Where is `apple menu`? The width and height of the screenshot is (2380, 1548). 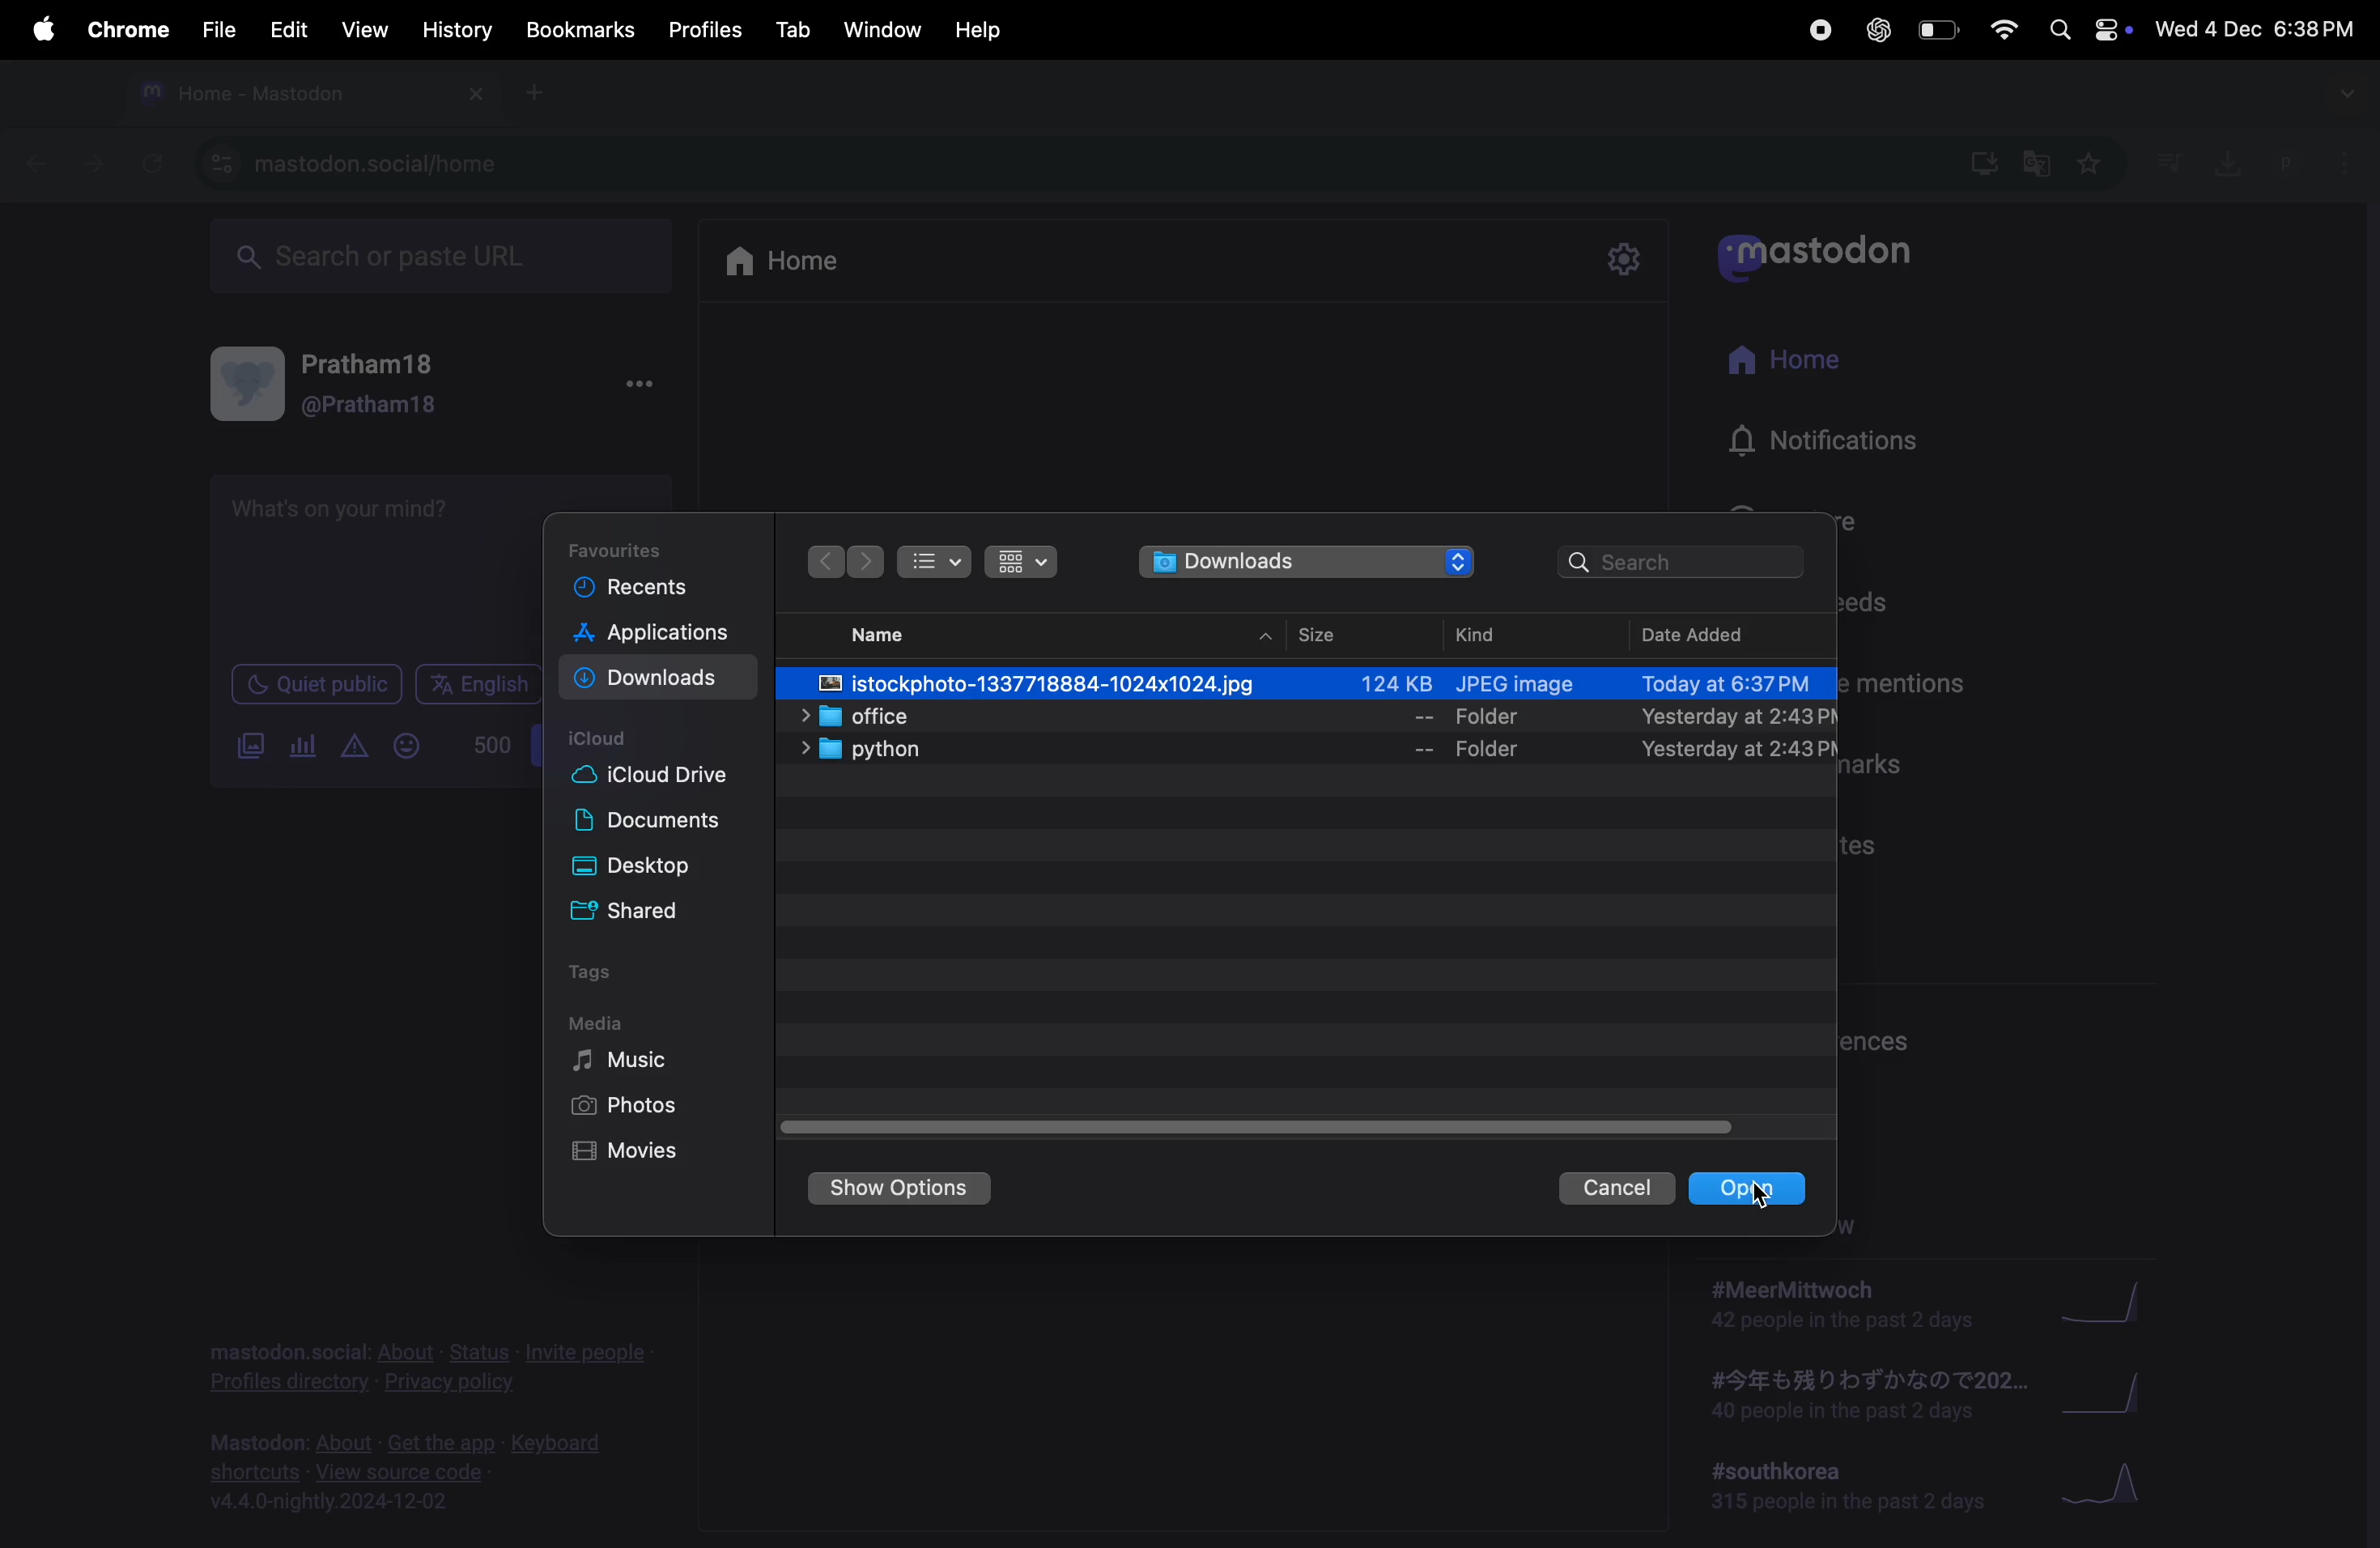
apple menu is located at coordinates (38, 29).